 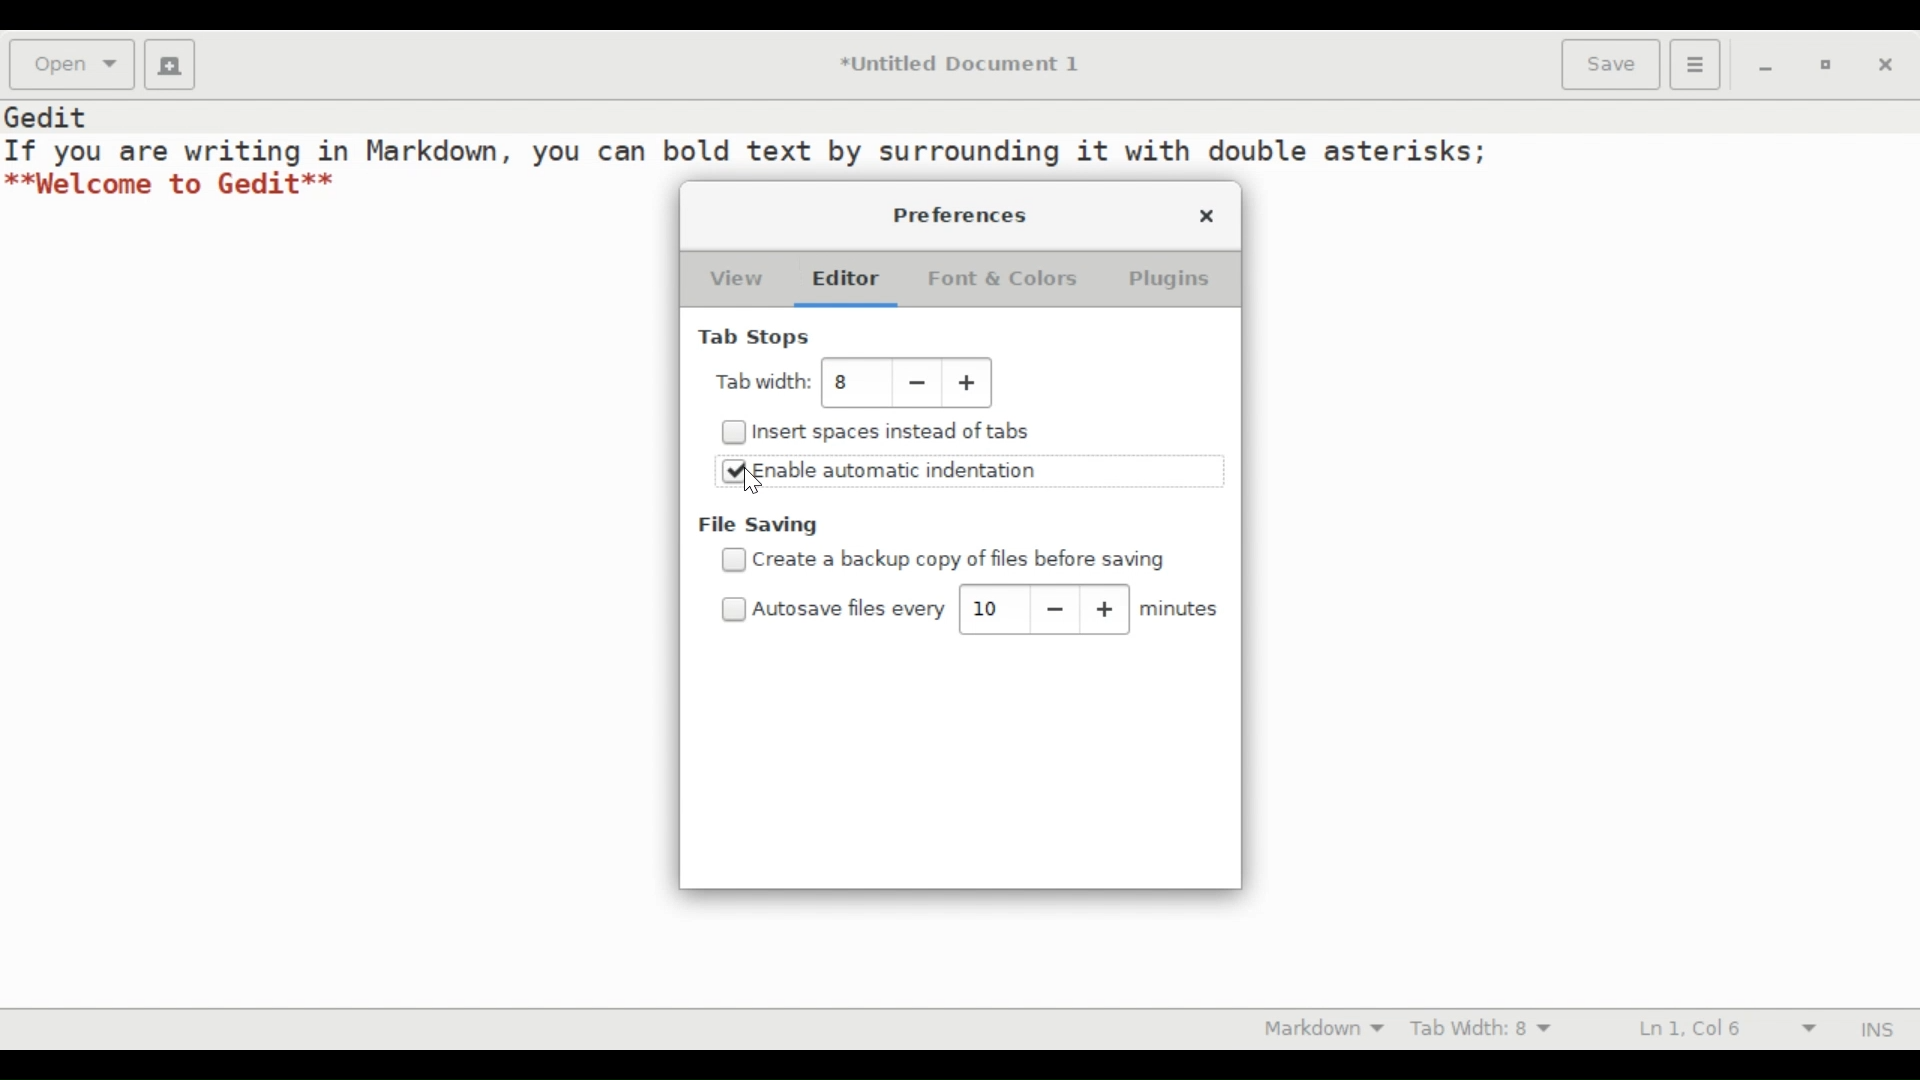 I want to click on close, so click(x=1208, y=215).